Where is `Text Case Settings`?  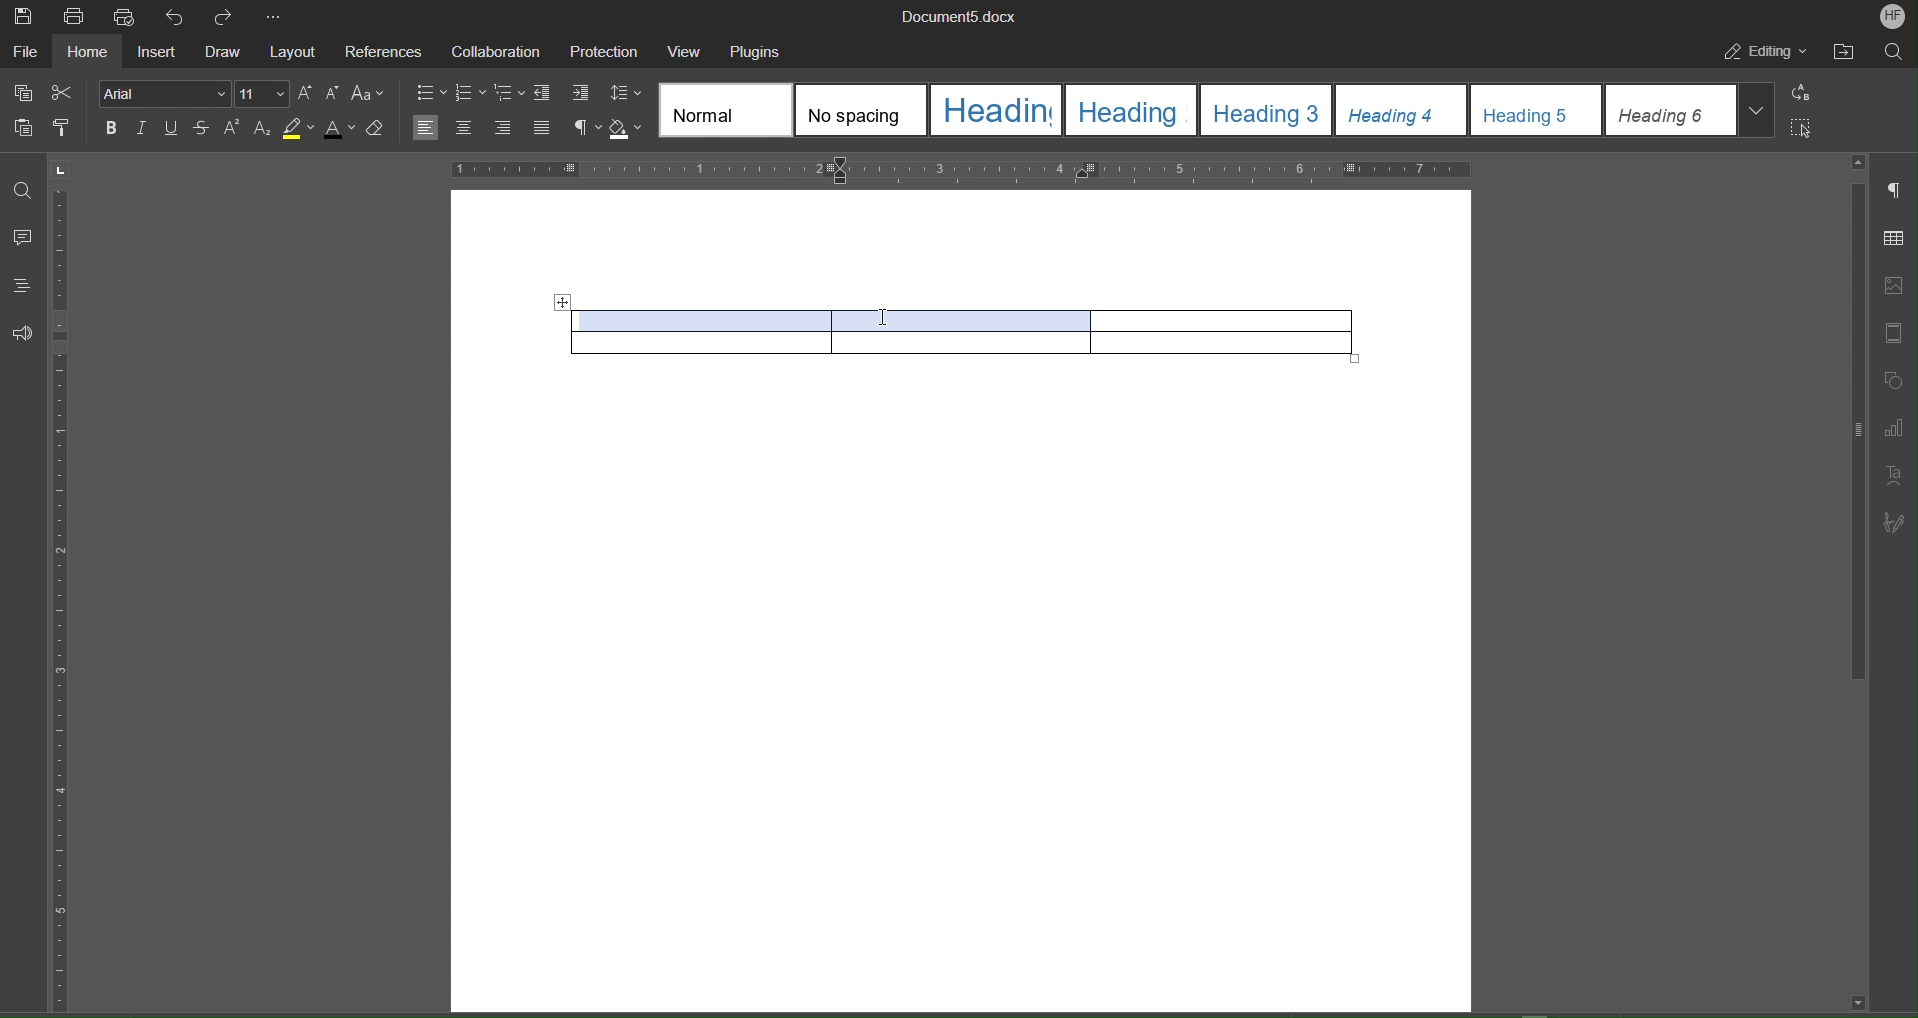 Text Case Settings is located at coordinates (371, 92).